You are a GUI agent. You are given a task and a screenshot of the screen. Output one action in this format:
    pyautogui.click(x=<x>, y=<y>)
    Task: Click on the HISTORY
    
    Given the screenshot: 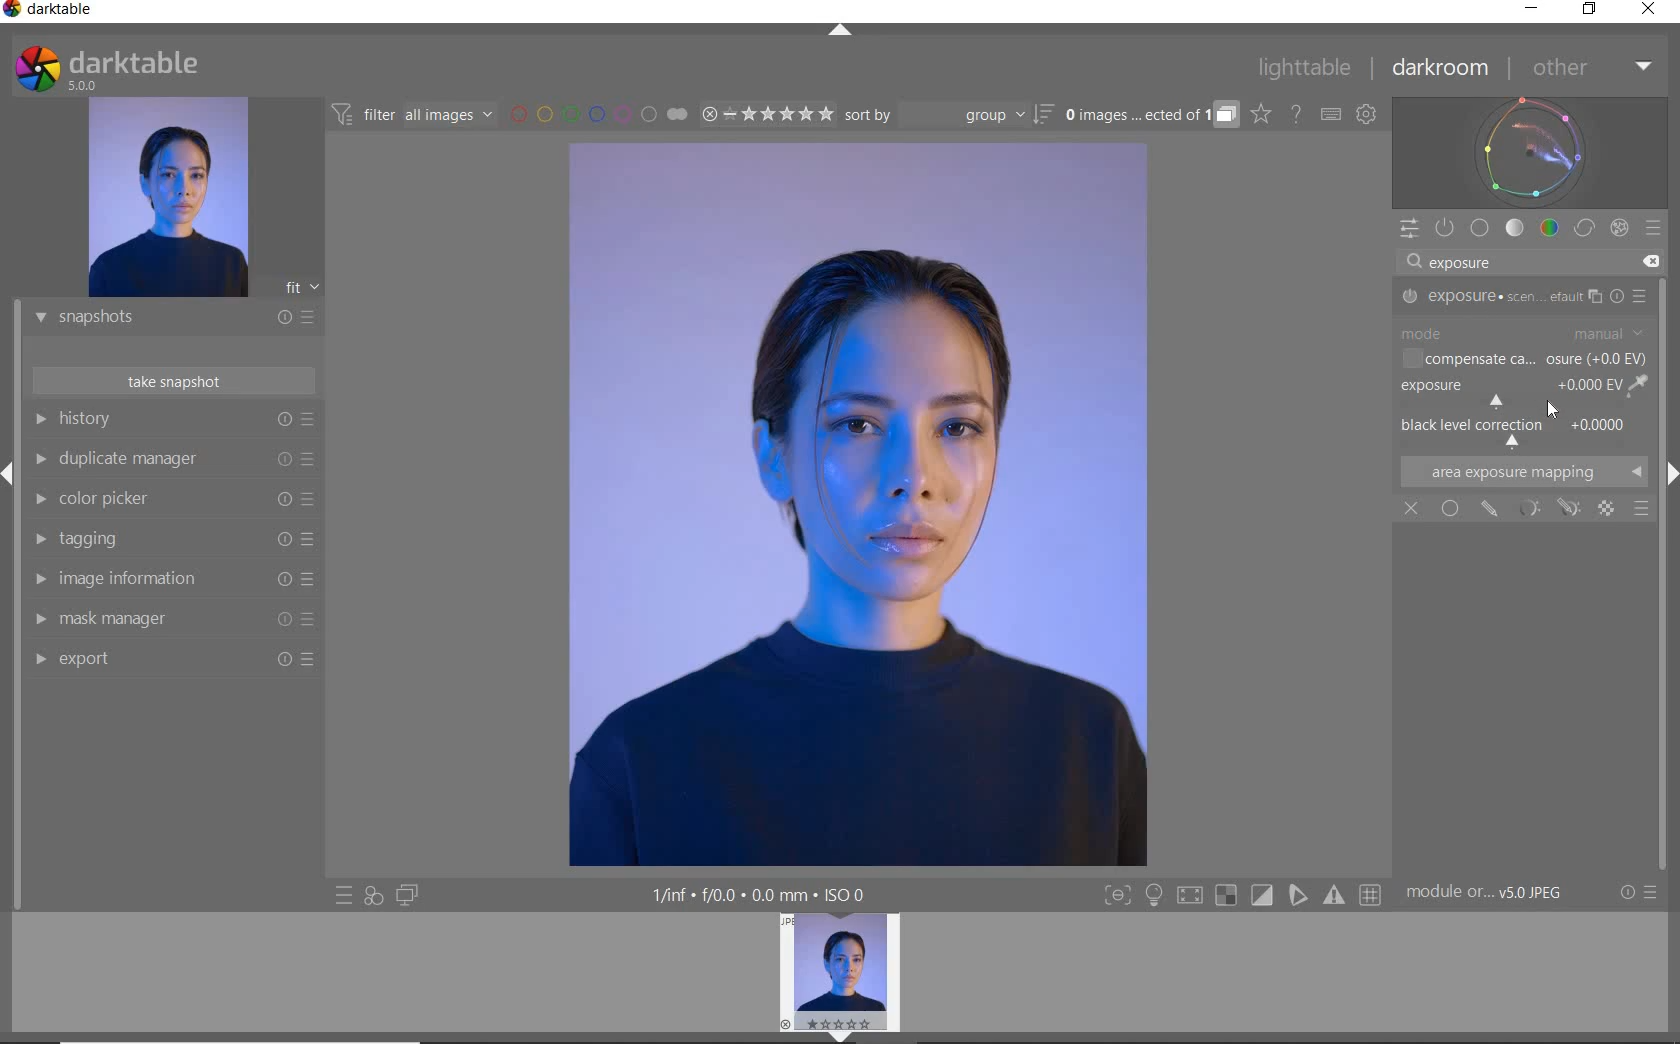 What is the action you would take?
    pyautogui.click(x=175, y=423)
    